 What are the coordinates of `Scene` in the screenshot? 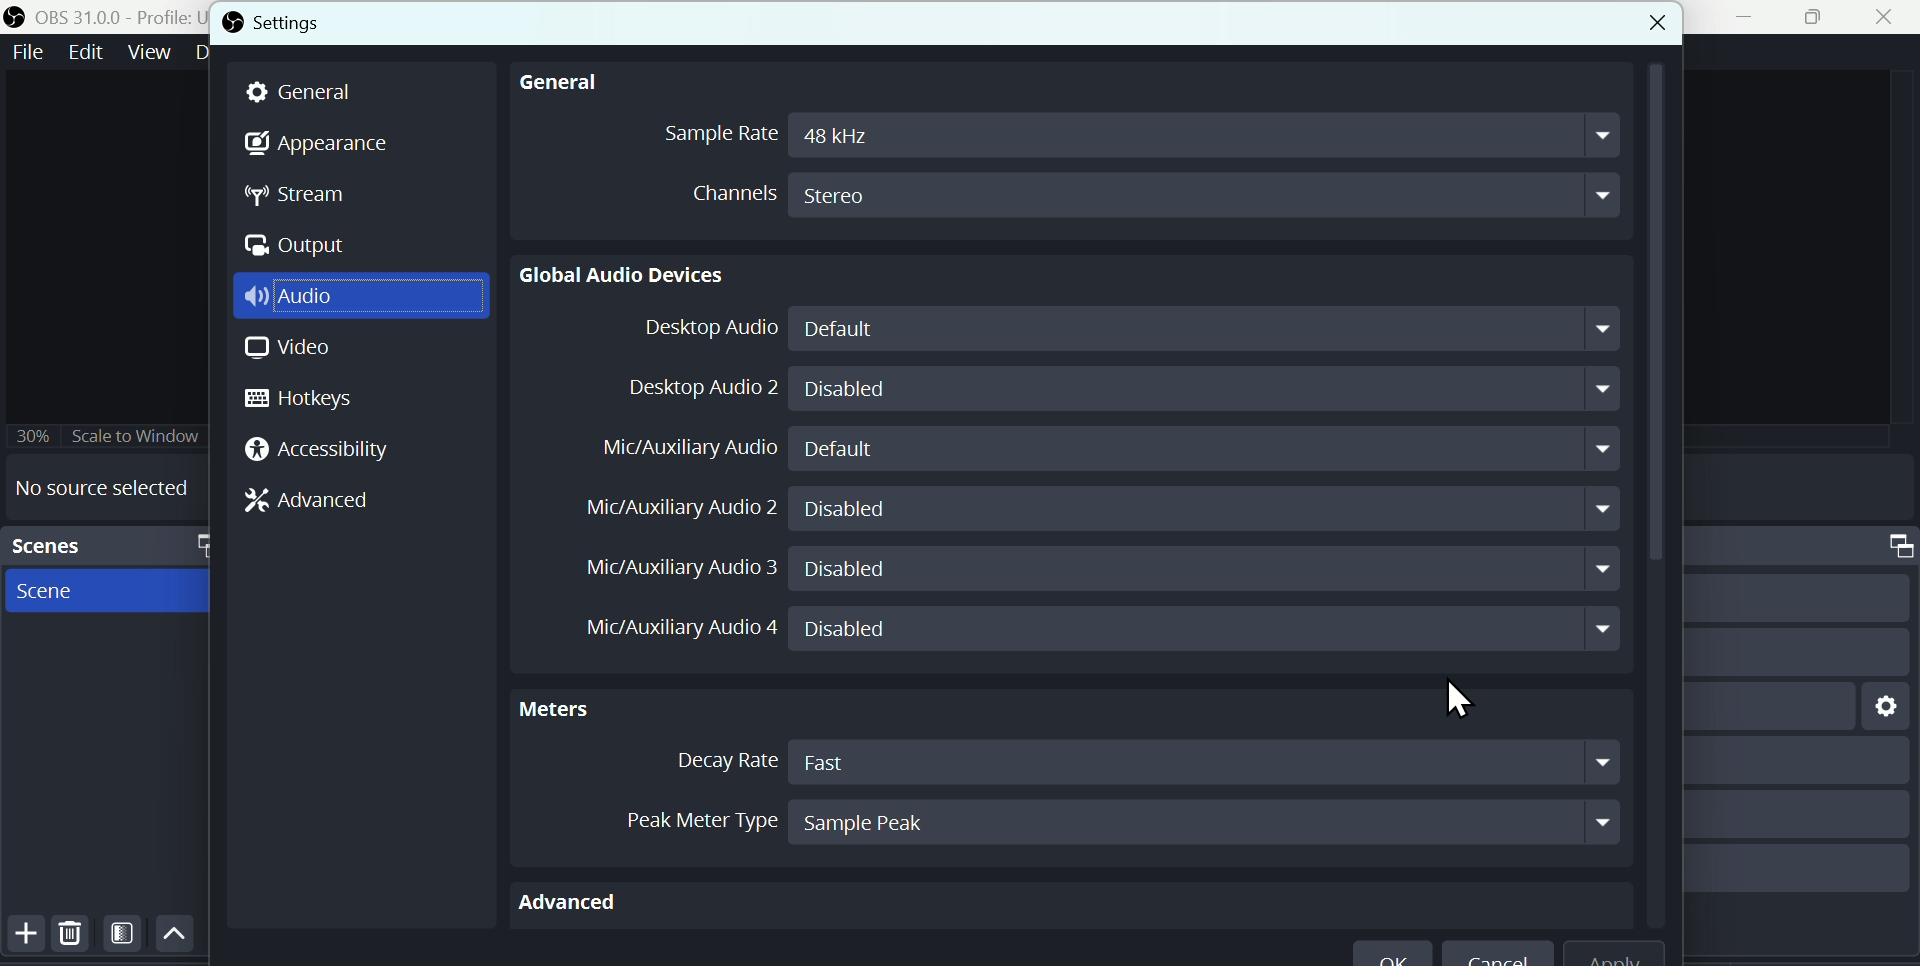 It's located at (57, 594).